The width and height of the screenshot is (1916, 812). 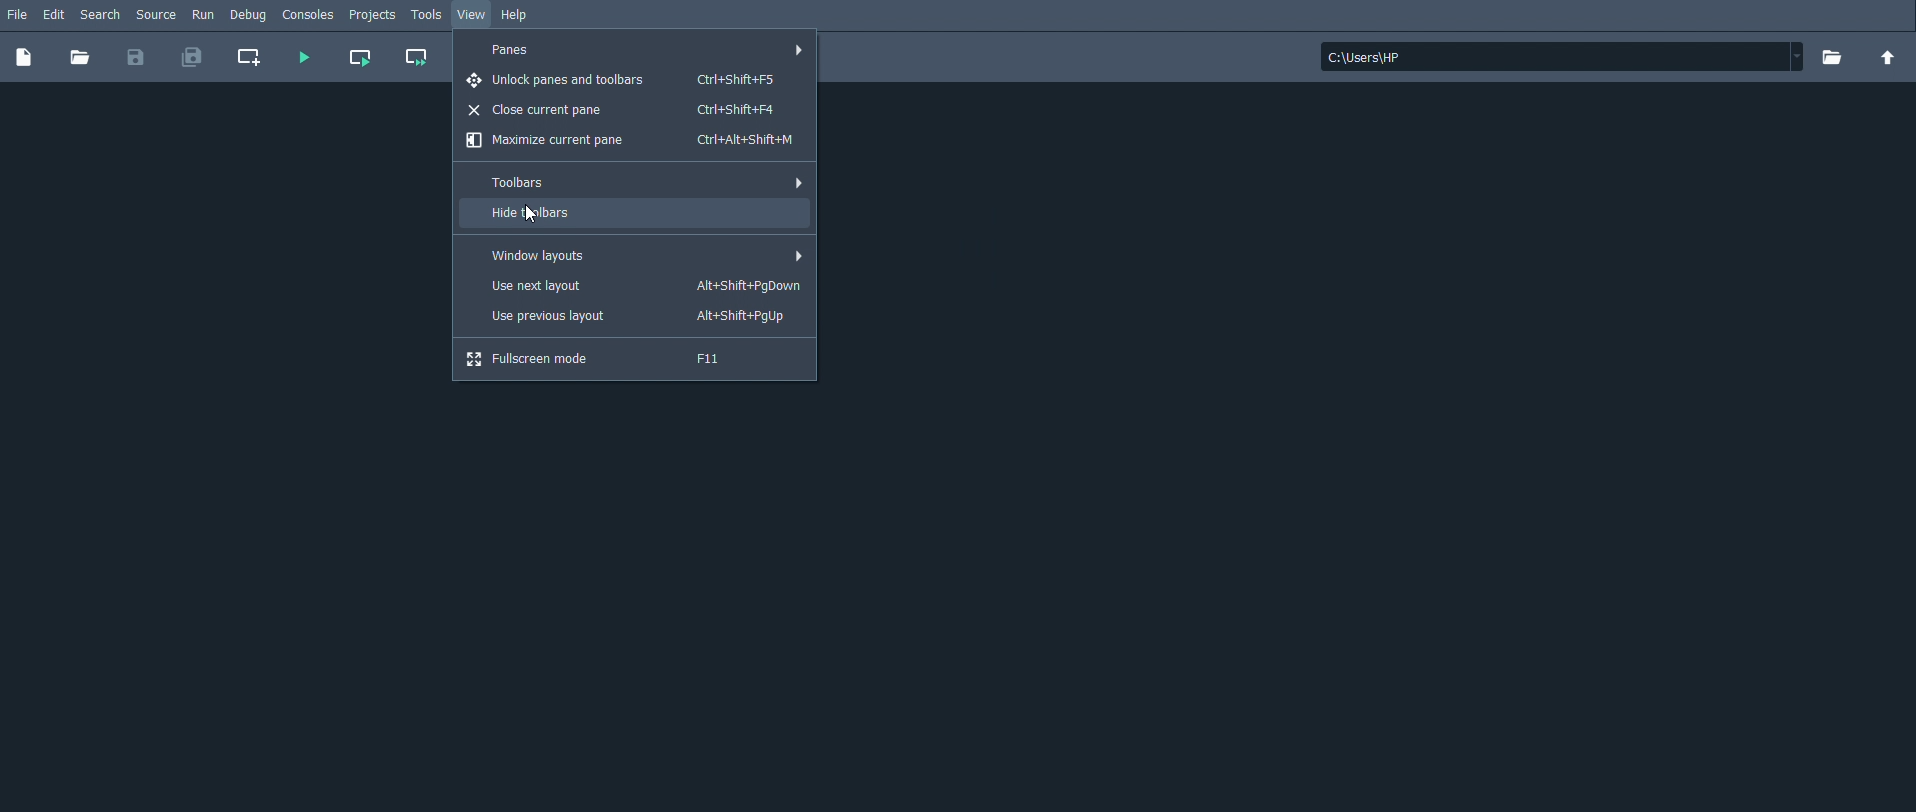 I want to click on Close current pane, so click(x=621, y=110).